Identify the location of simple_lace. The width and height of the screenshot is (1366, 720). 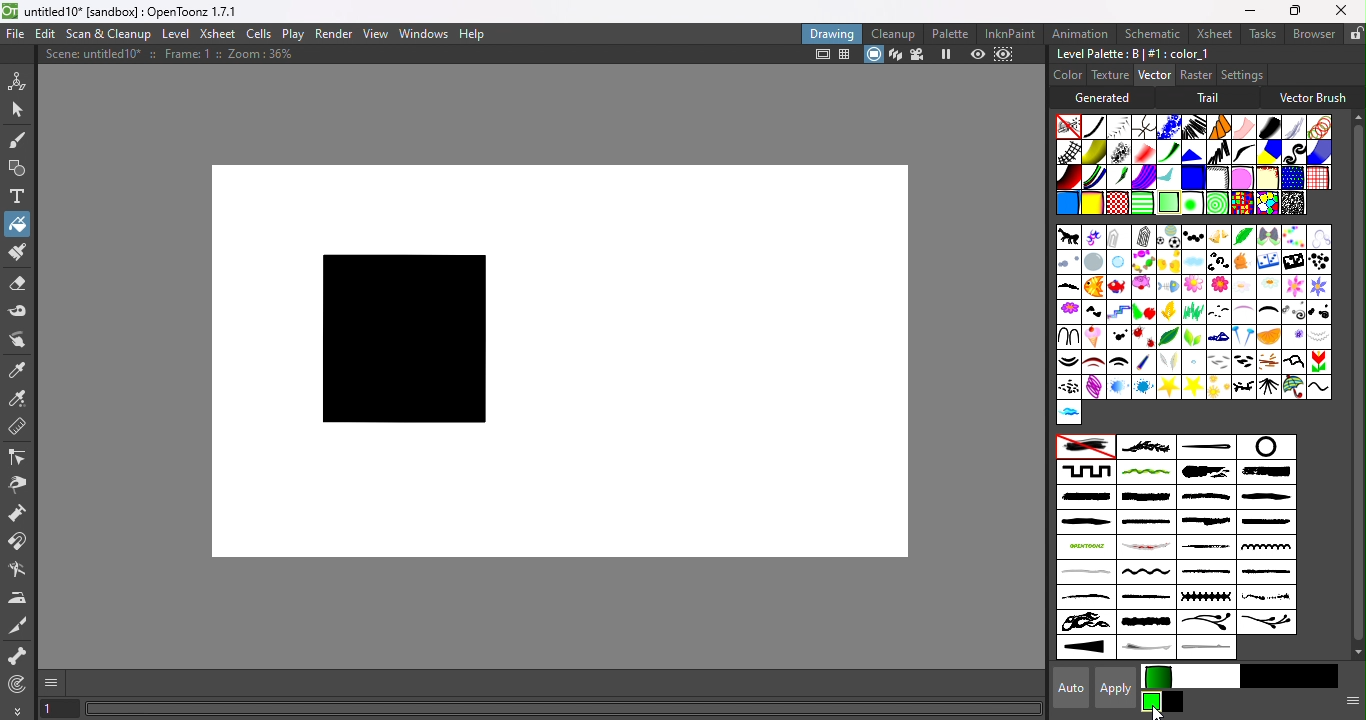
(1264, 547).